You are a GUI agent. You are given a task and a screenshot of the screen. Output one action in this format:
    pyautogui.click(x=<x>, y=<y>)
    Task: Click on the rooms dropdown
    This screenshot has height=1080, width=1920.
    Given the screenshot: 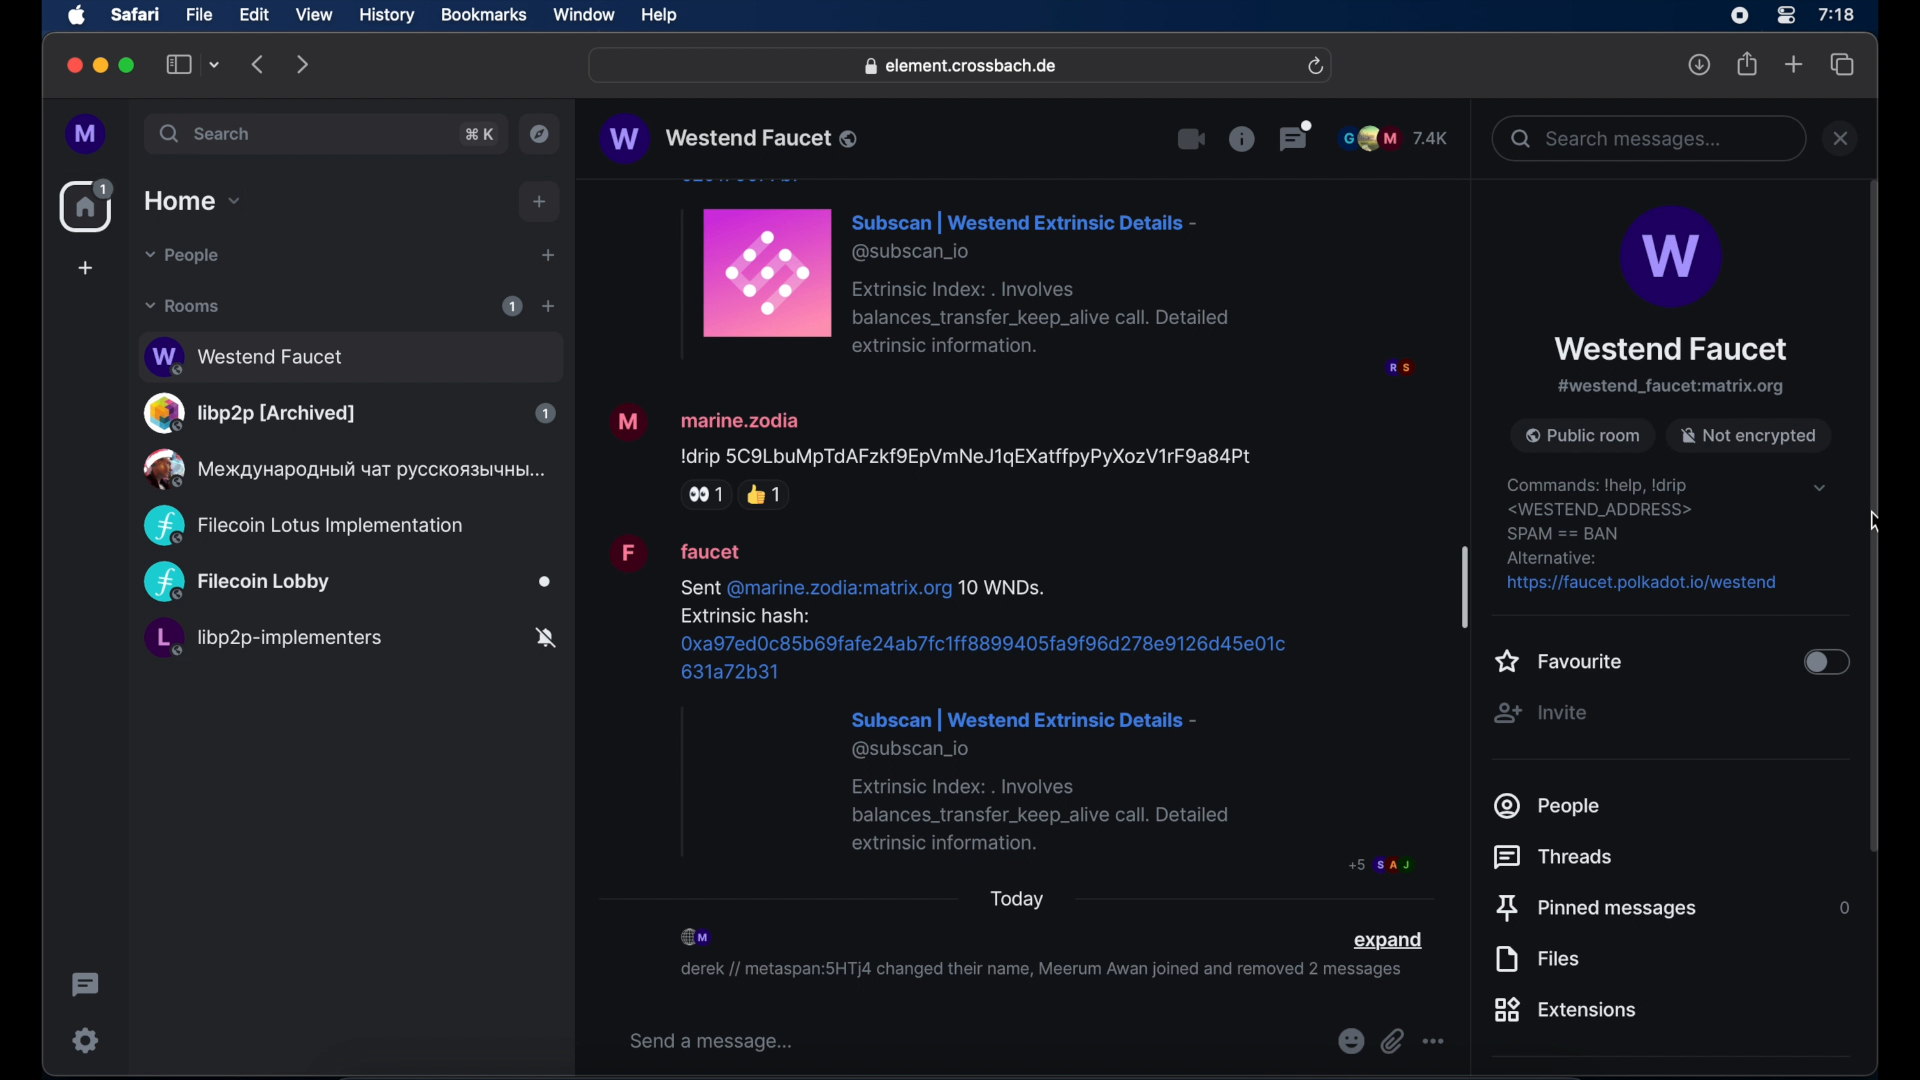 What is the action you would take?
    pyautogui.click(x=183, y=306)
    